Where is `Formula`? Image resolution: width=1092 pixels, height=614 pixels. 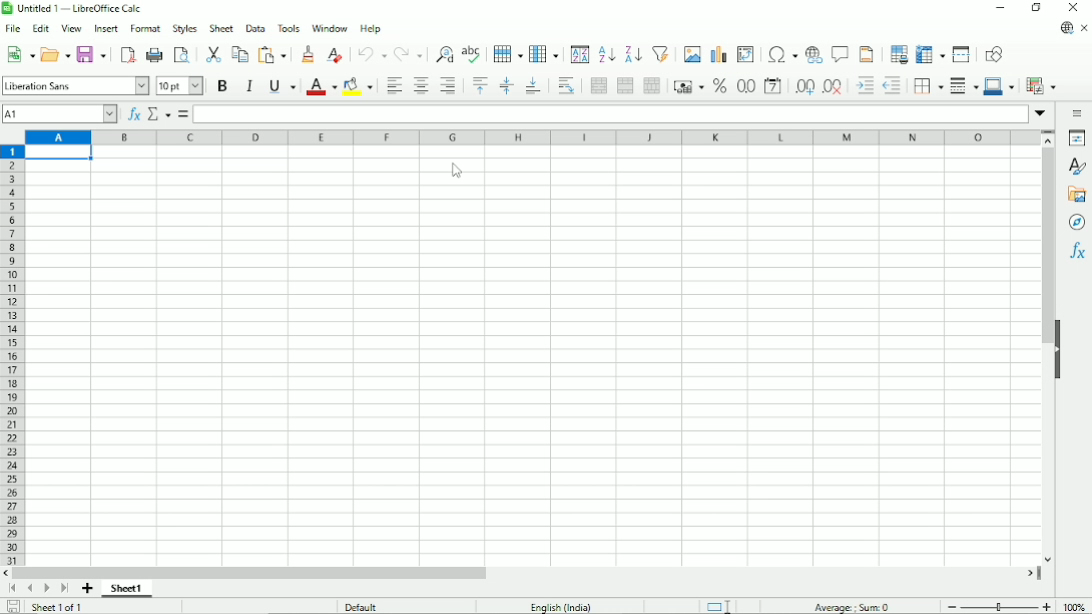 Formula is located at coordinates (183, 114).